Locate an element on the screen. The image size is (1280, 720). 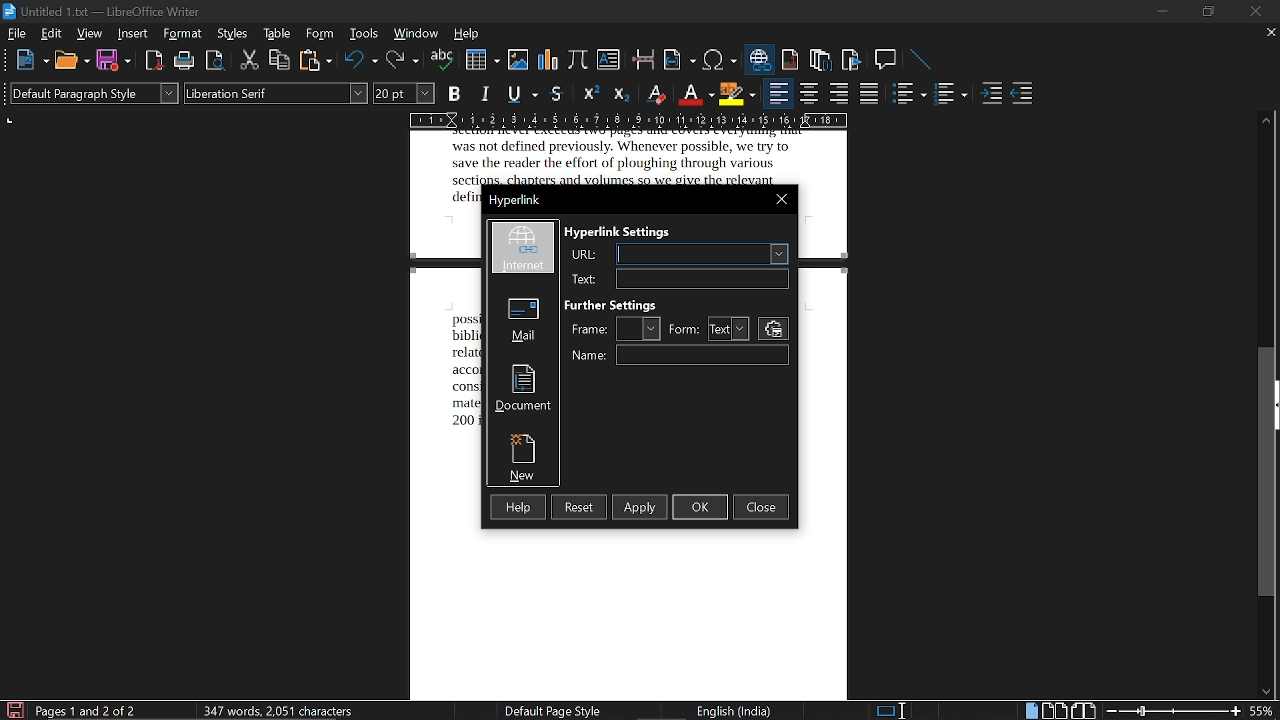
insert formula is located at coordinates (578, 62).